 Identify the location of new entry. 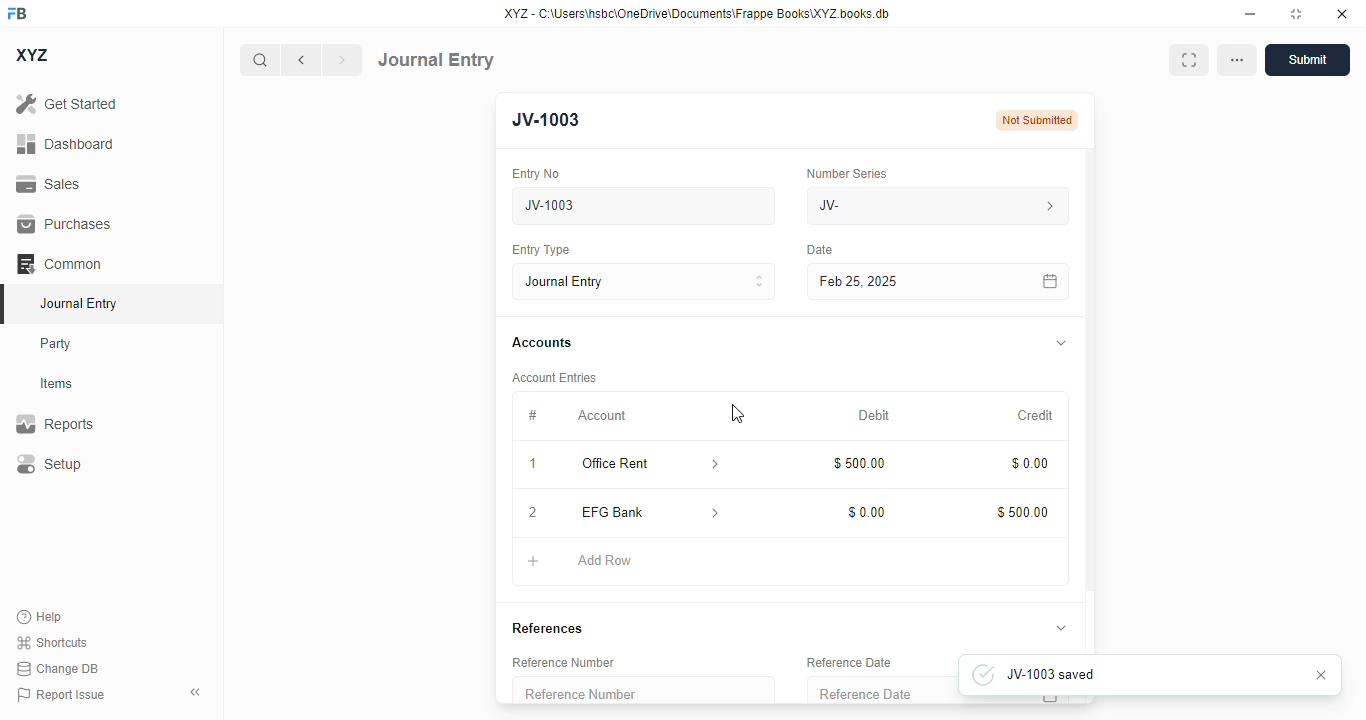
(554, 120).